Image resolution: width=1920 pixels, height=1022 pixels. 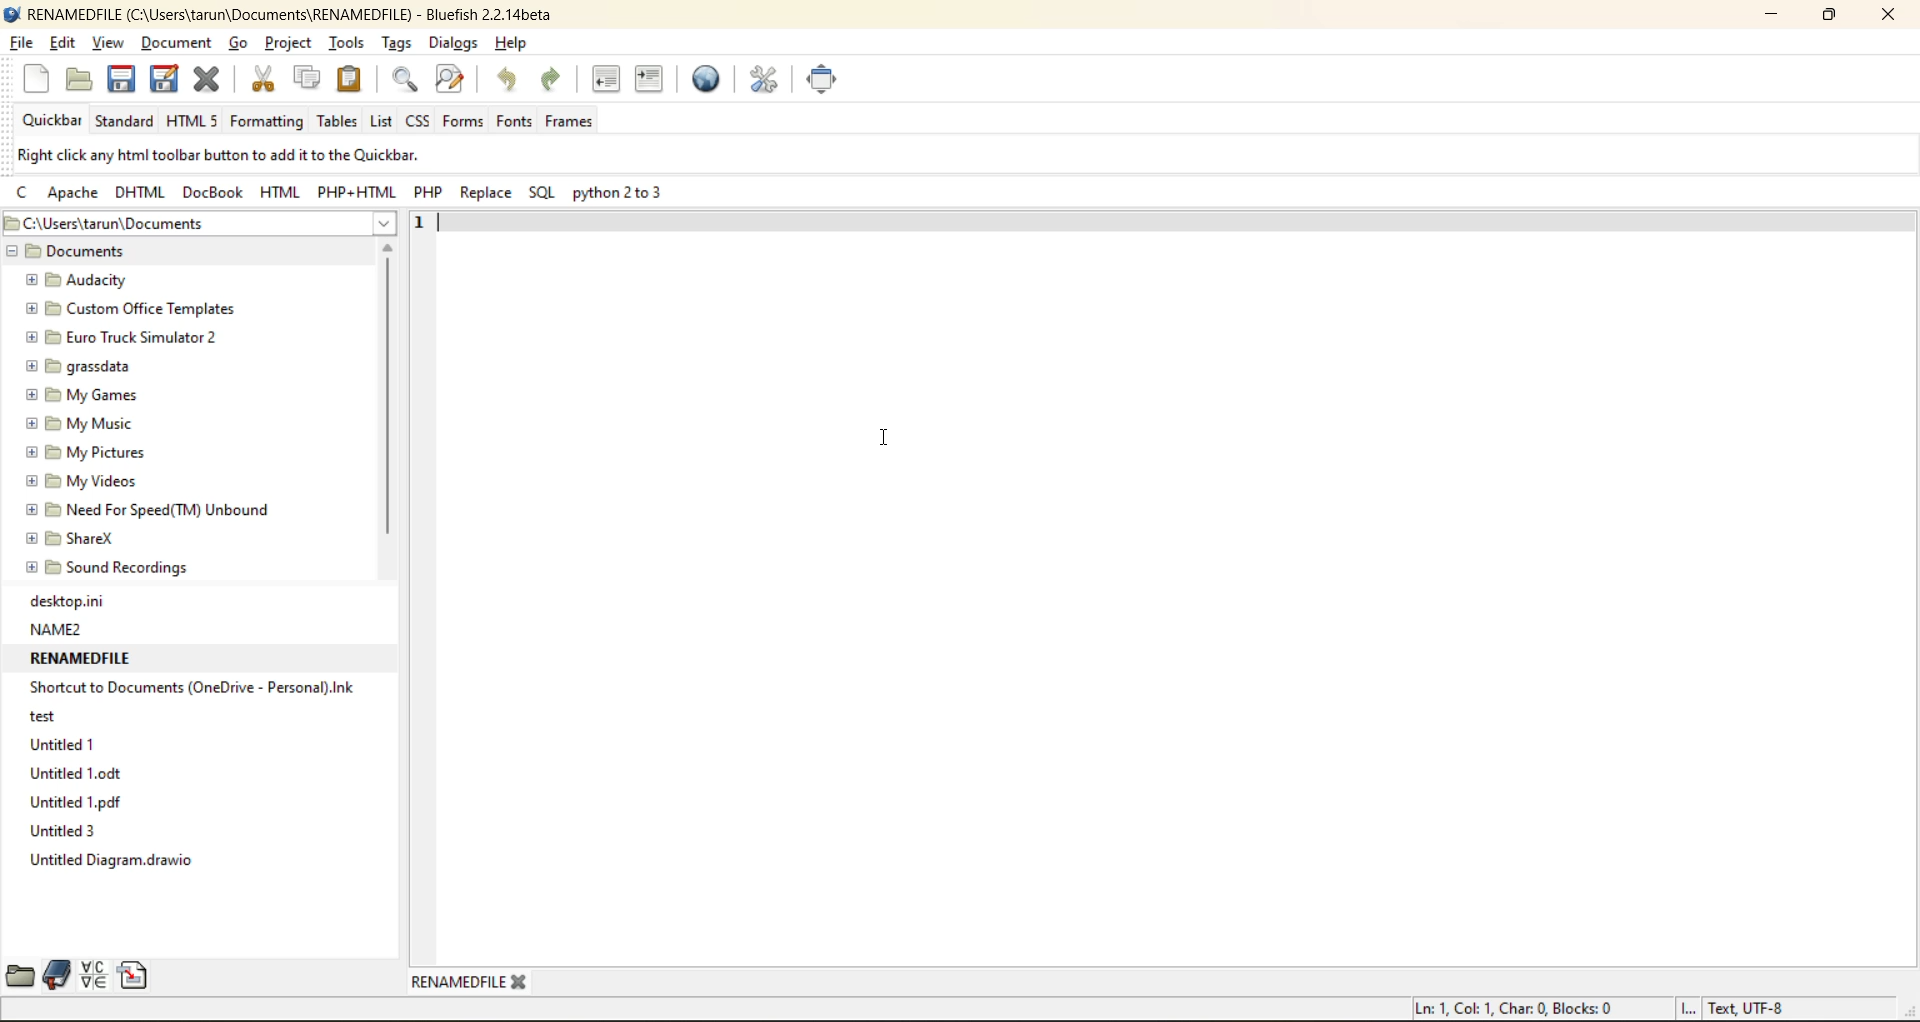 I want to click on frames, so click(x=579, y=124).